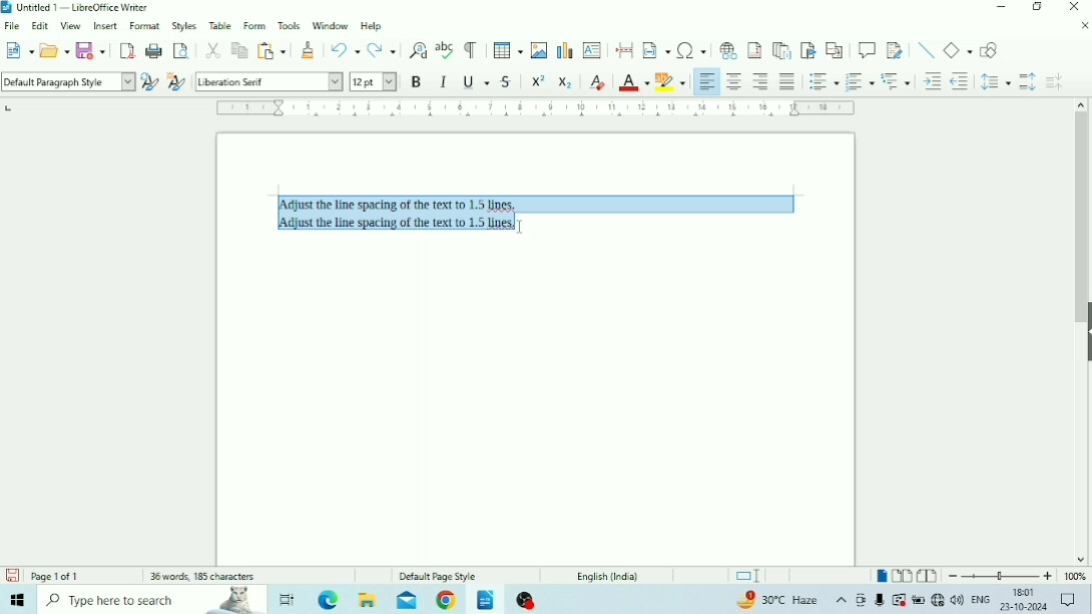  Describe the element at coordinates (989, 48) in the screenshot. I see `Show Draw Functions` at that location.